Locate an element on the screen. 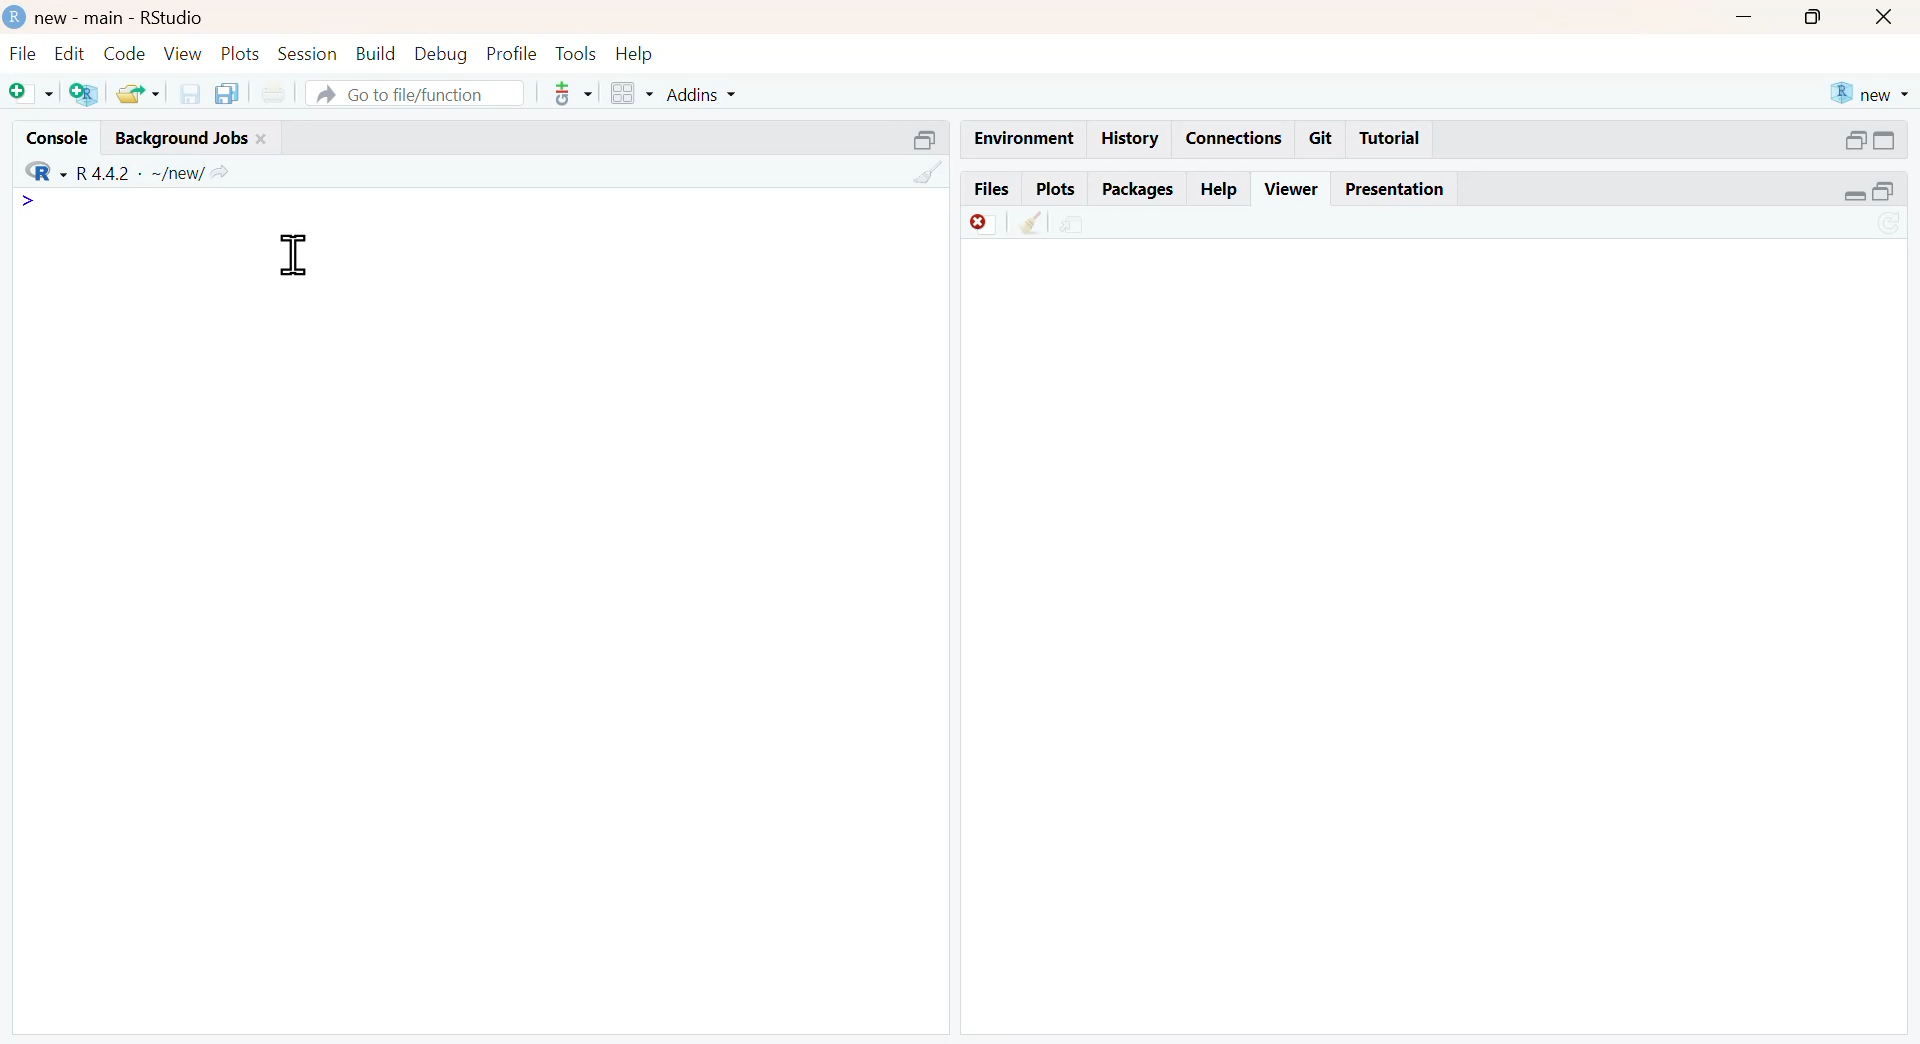 Image resolution: width=1920 pixels, height=1044 pixels. cursor is located at coordinates (293, 254).